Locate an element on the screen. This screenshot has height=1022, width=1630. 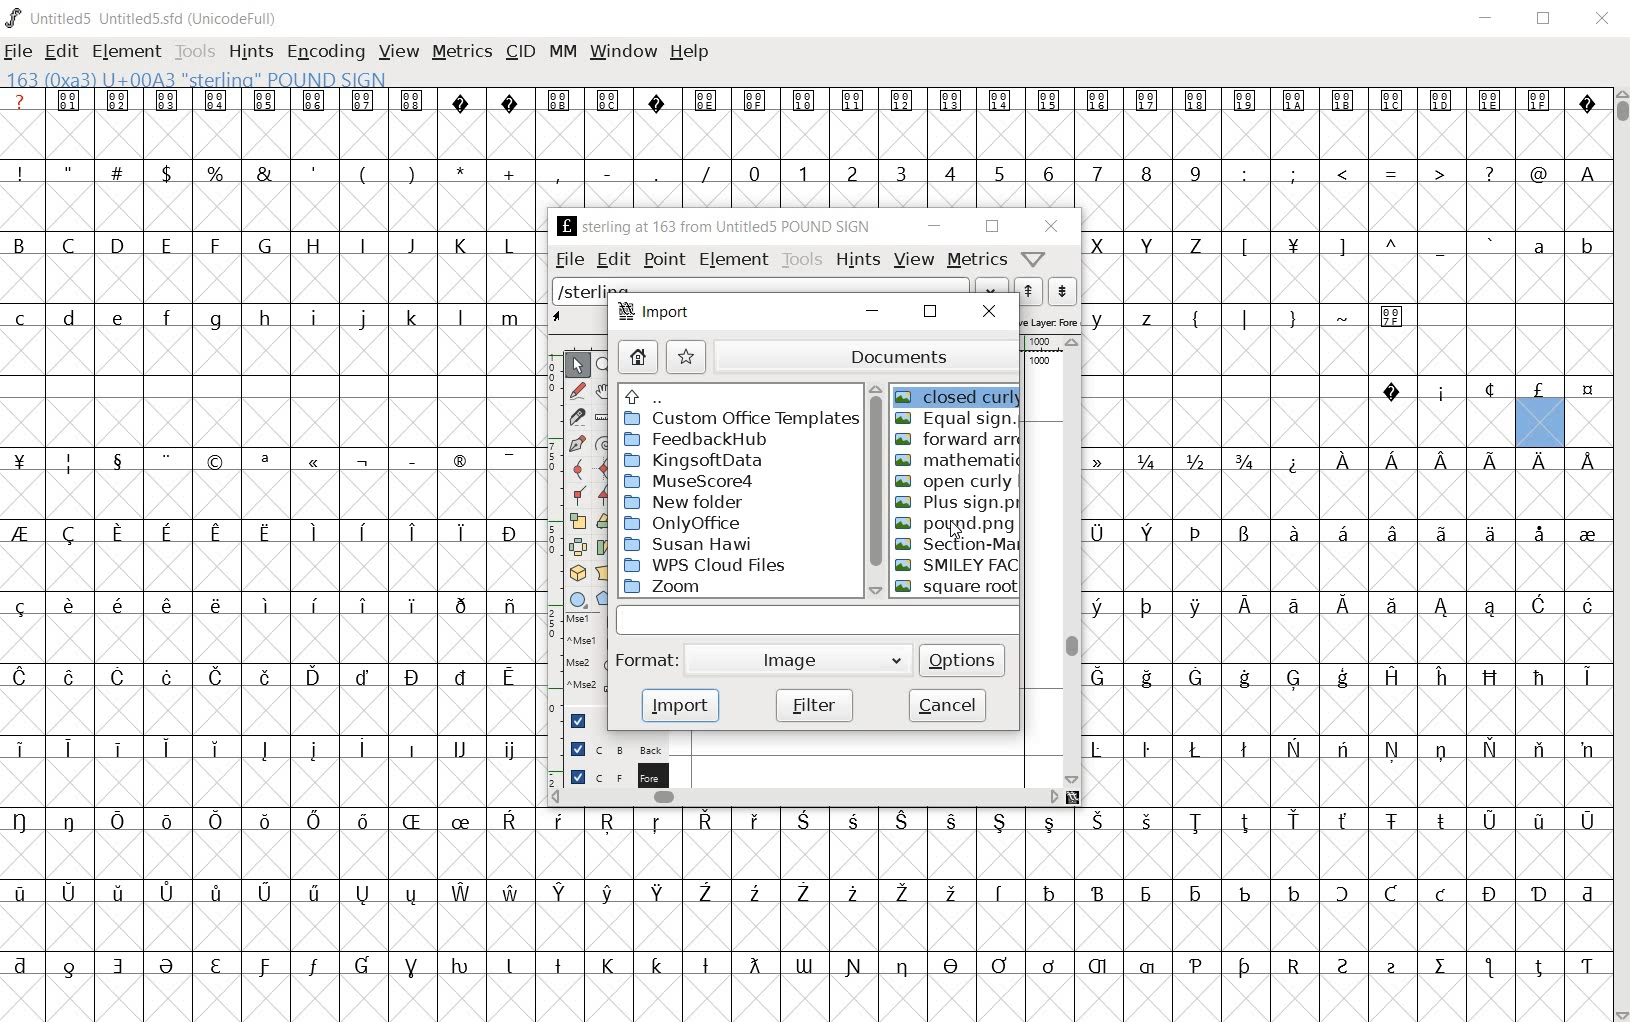
Symbol is located at coordinates (805, 965).